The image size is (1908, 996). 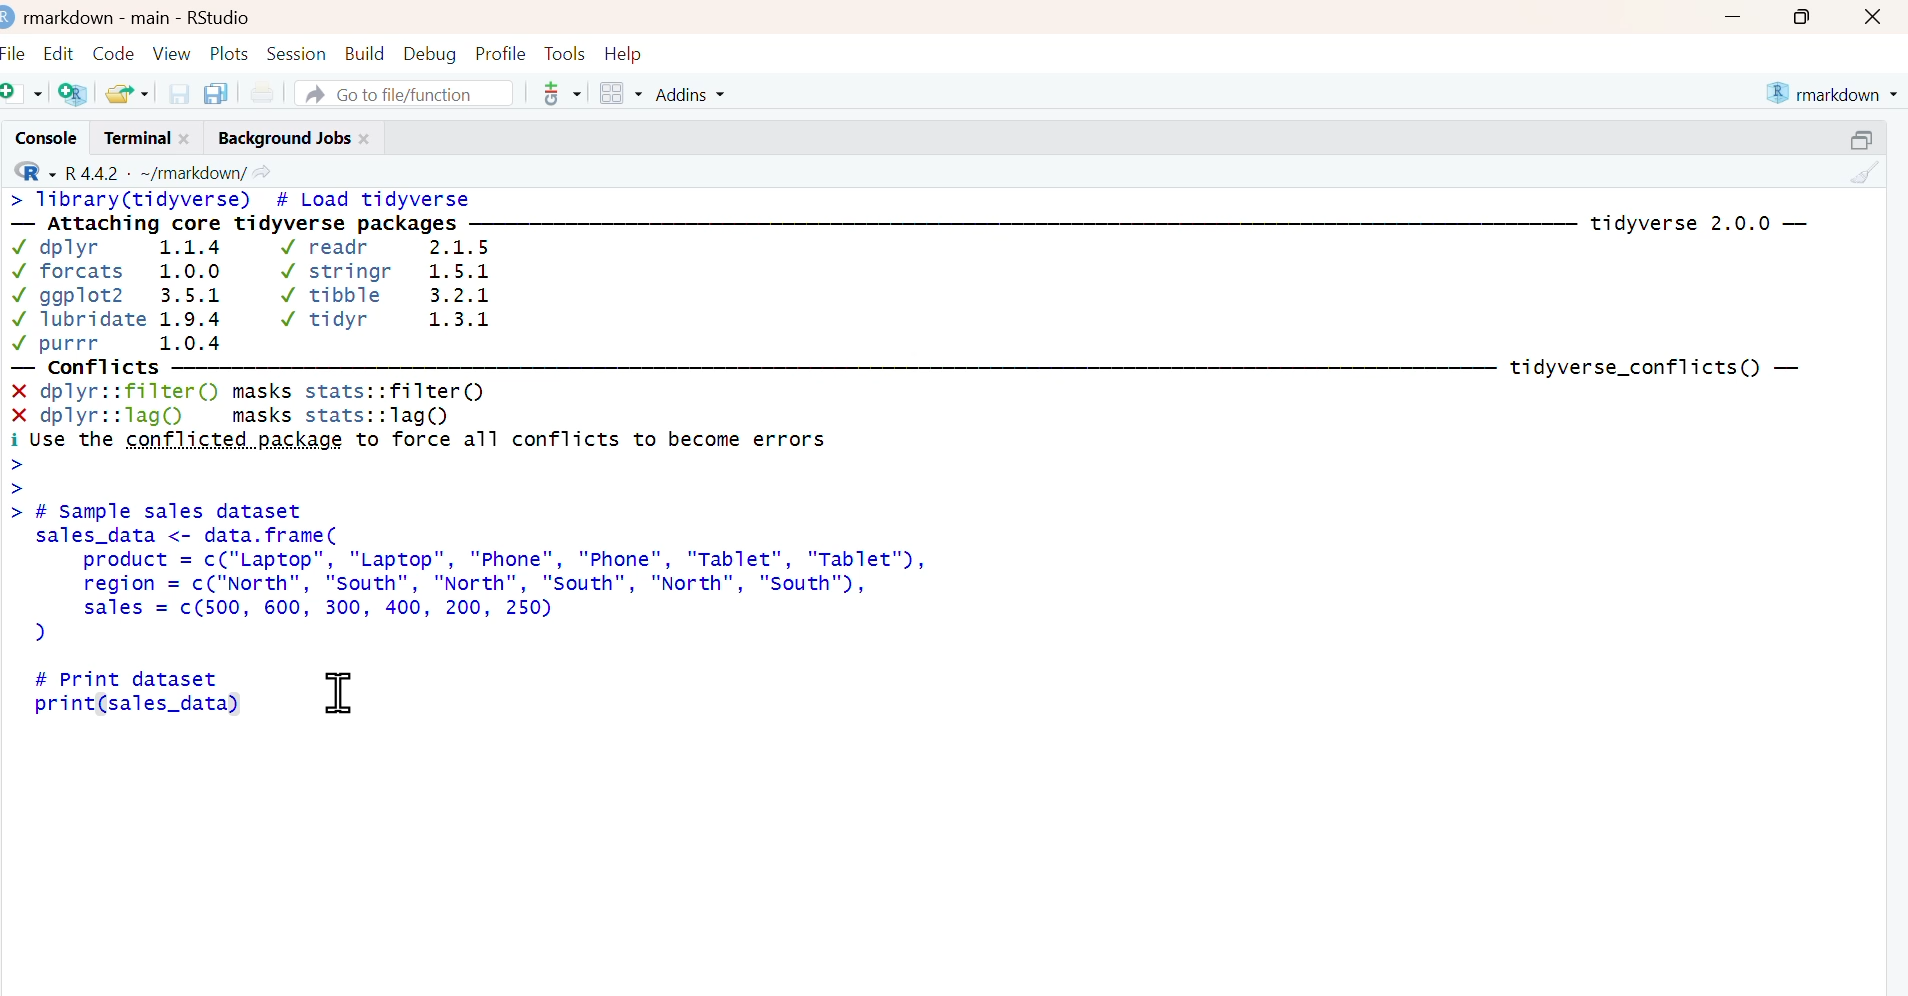 What do you see at coordinates (220, 15) in the screenshot?
I see `RStudio` at bounding box center [220, 15].